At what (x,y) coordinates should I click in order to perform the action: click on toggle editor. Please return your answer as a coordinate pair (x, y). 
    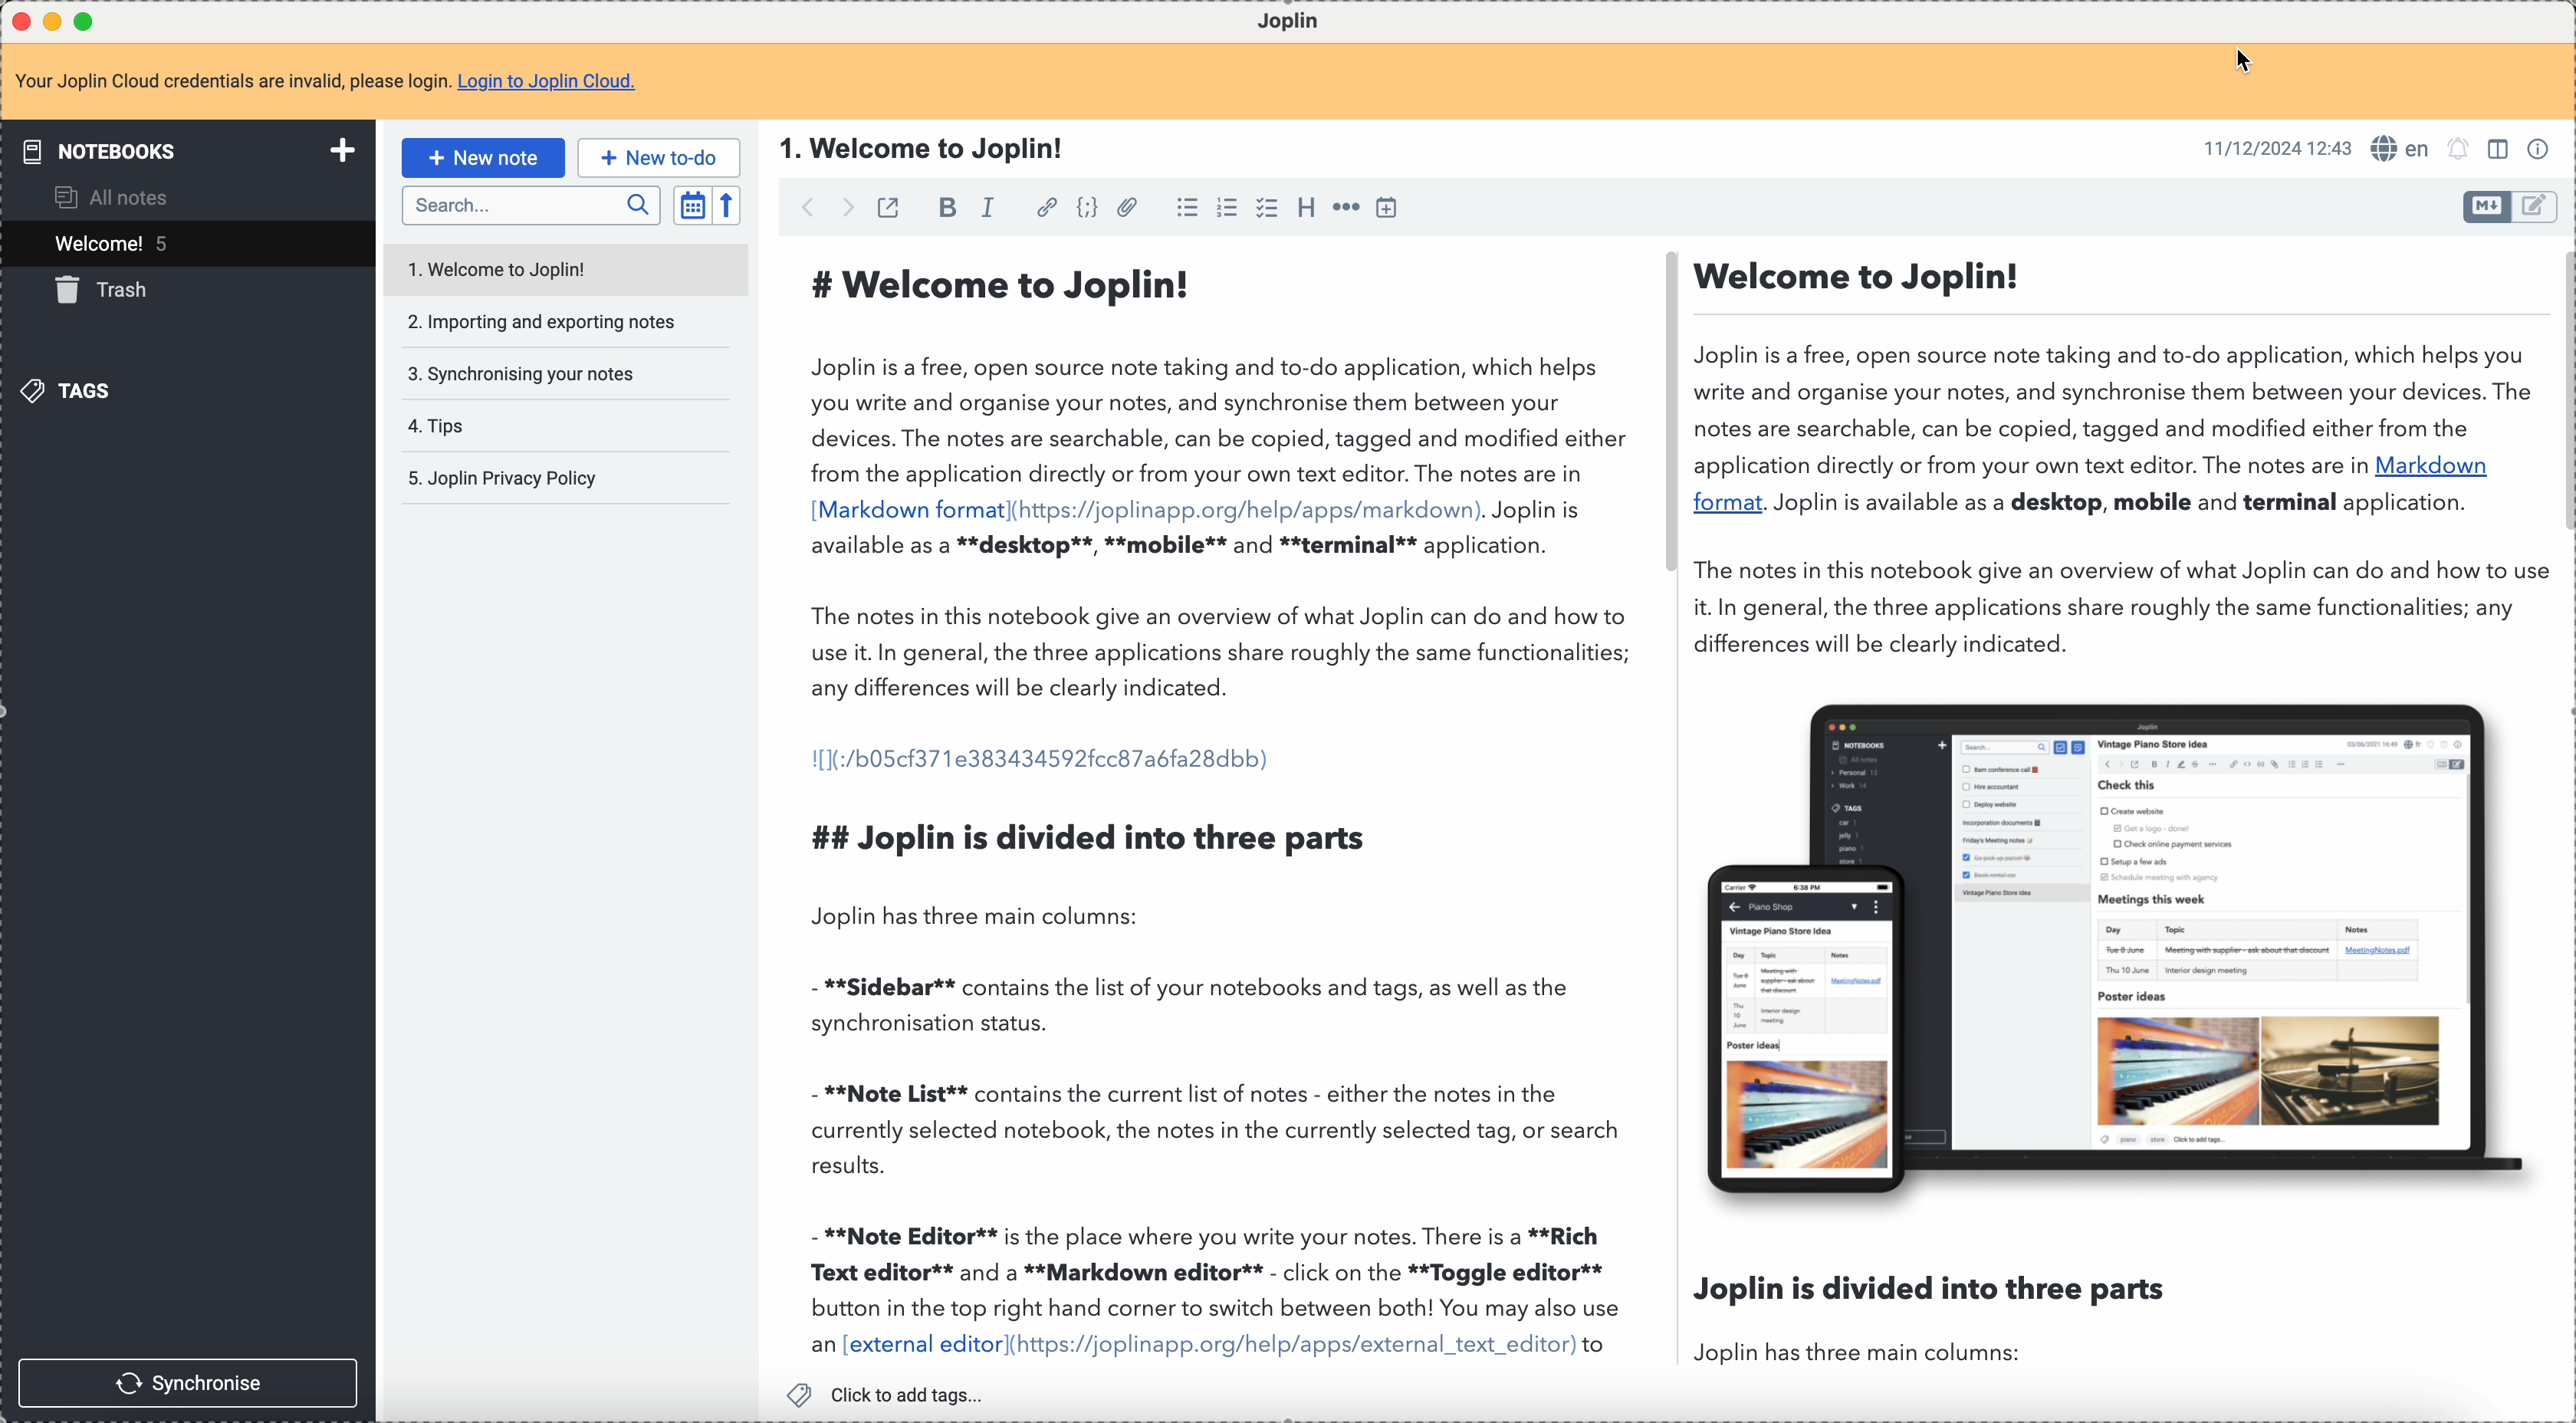
    Looking at the image, I should click on (2539, 209).